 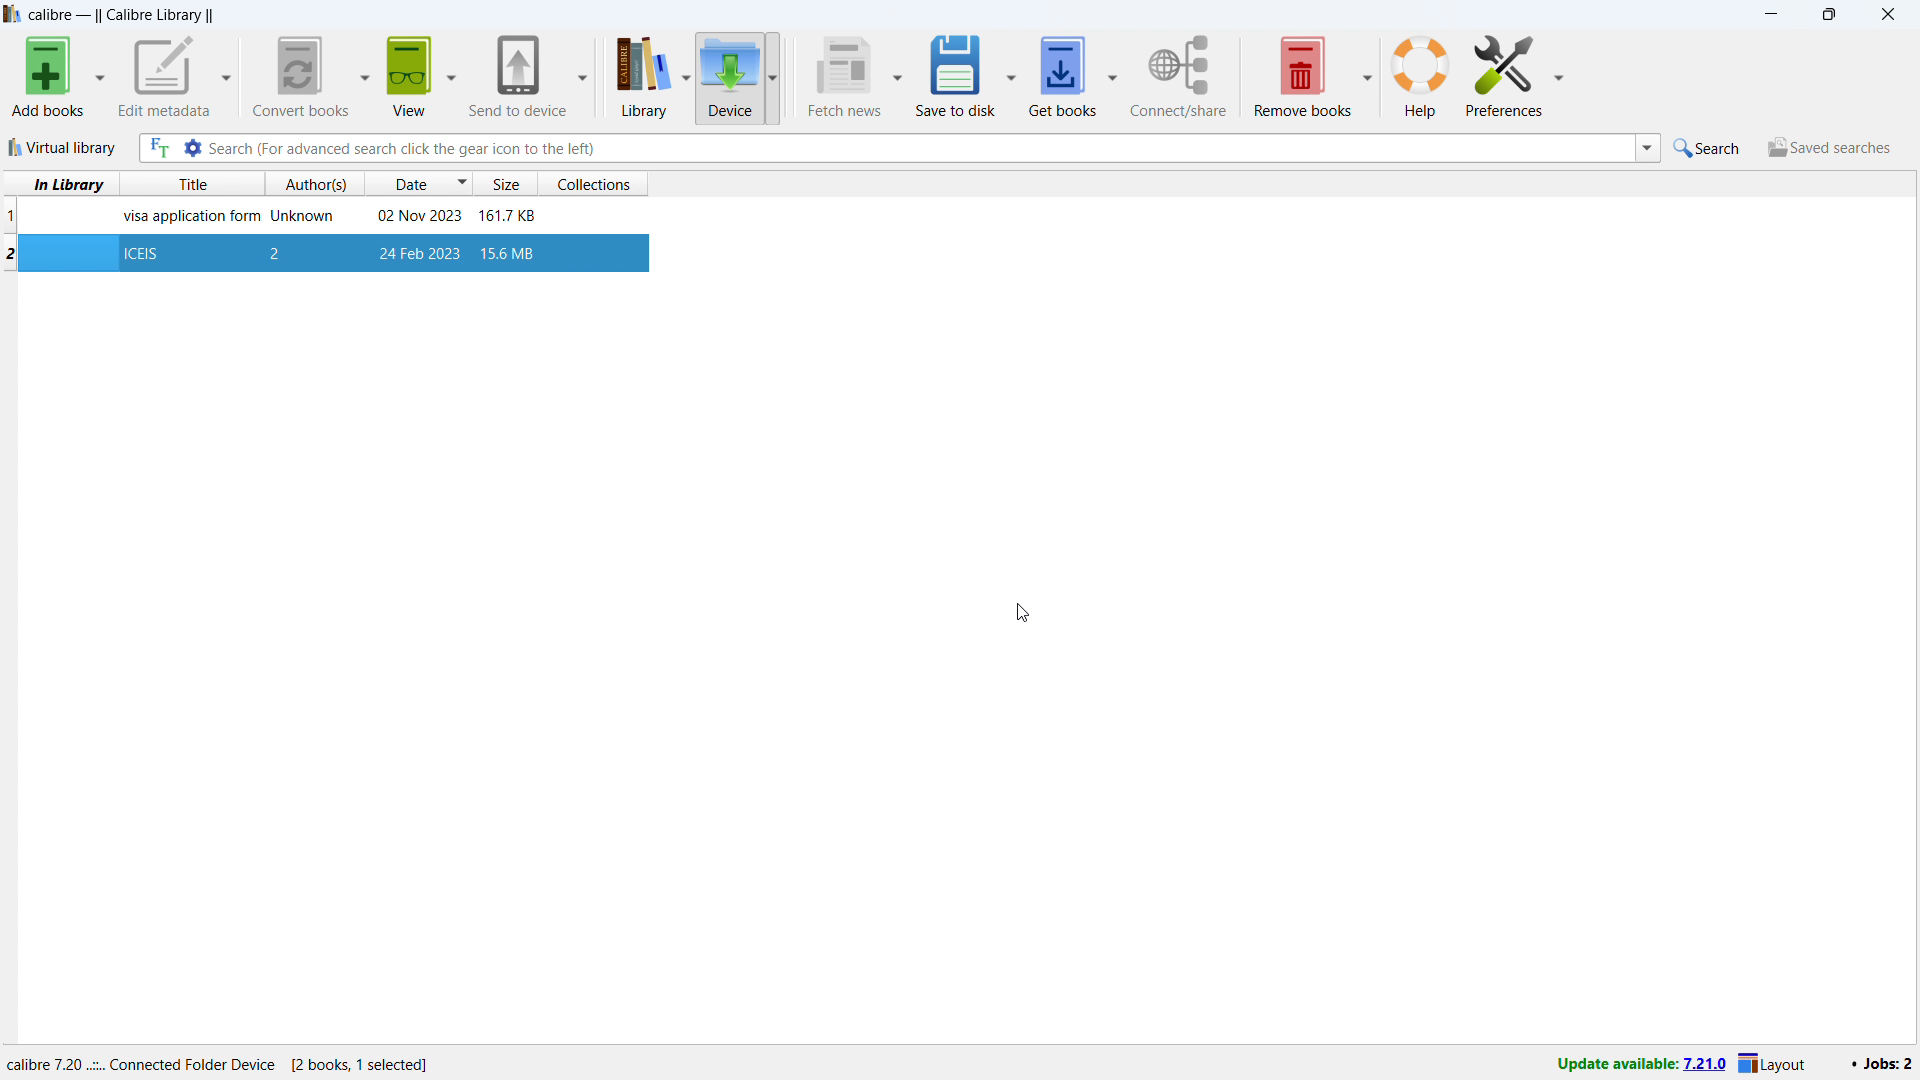 What do you see at coordinates (46, 78) in the screenshot?
I see `Add books` at bounding box center [46, 78].